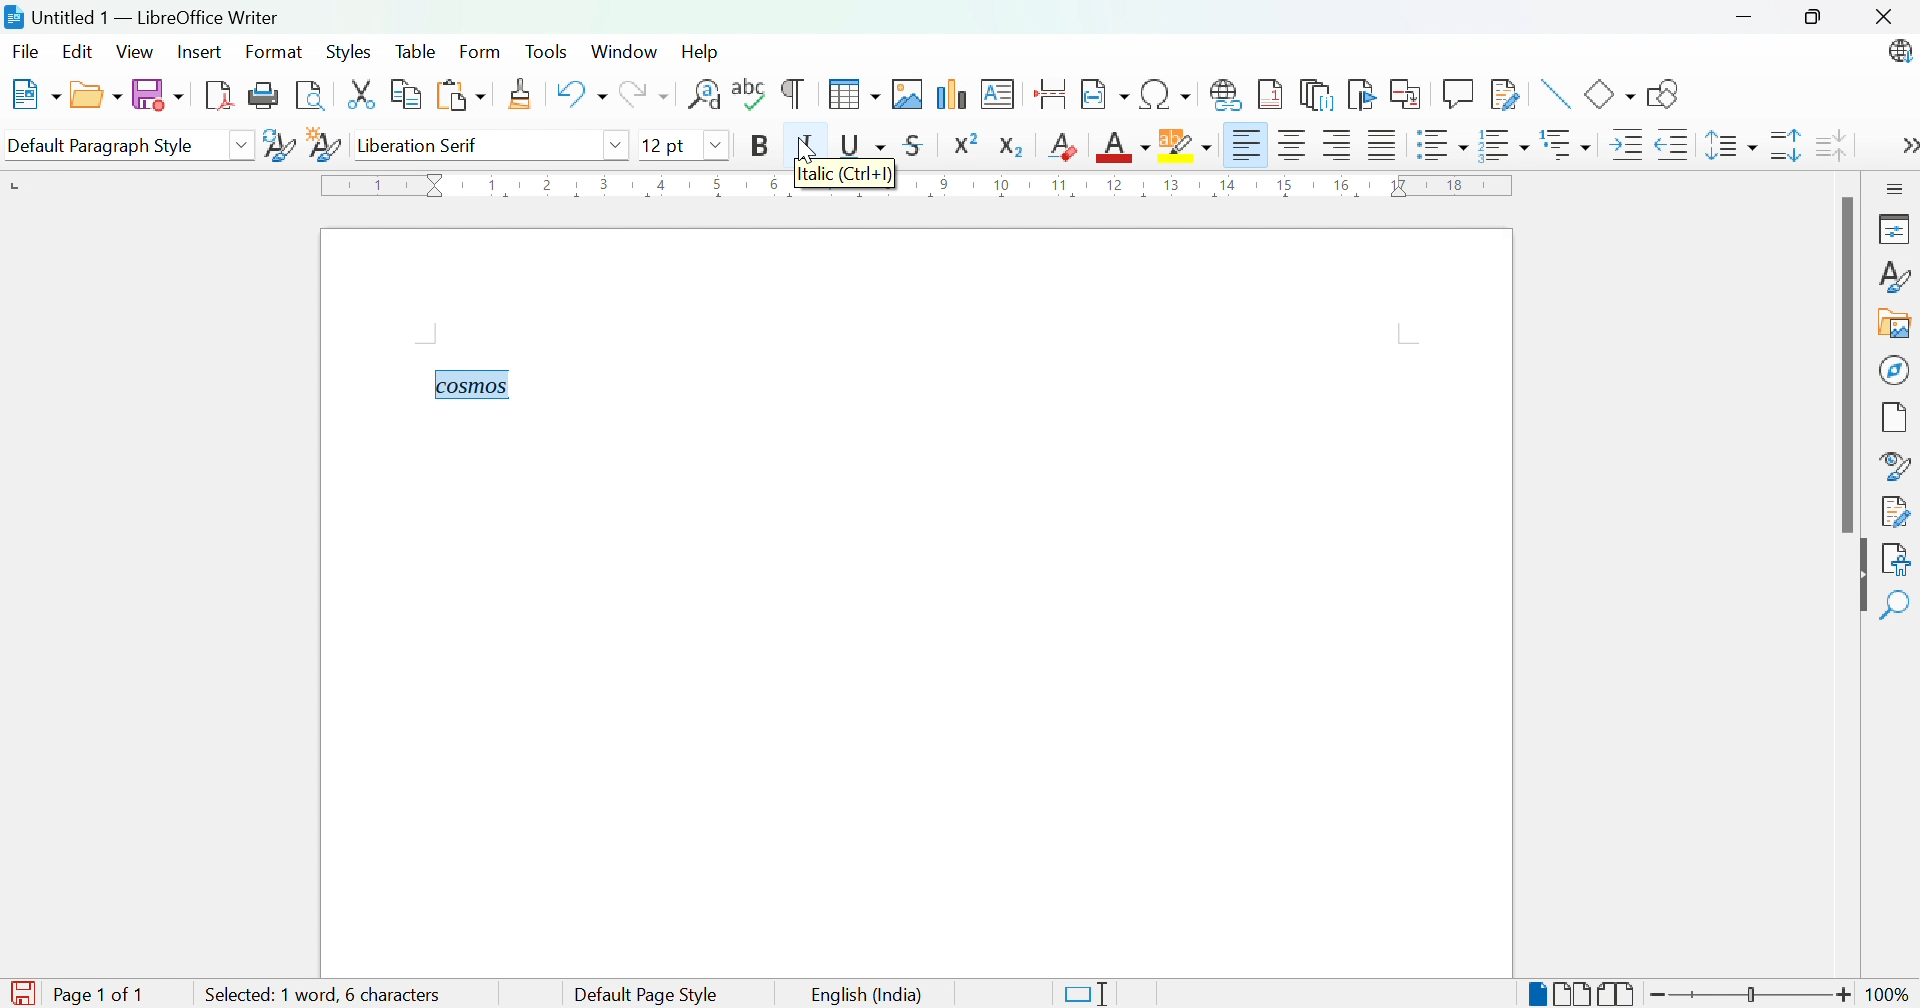 Image resolution: width=1920 pixels, height=1008 pixels. Describe the element at coordinates (863, 146) in the screenshot. I see `Underline` at that location.